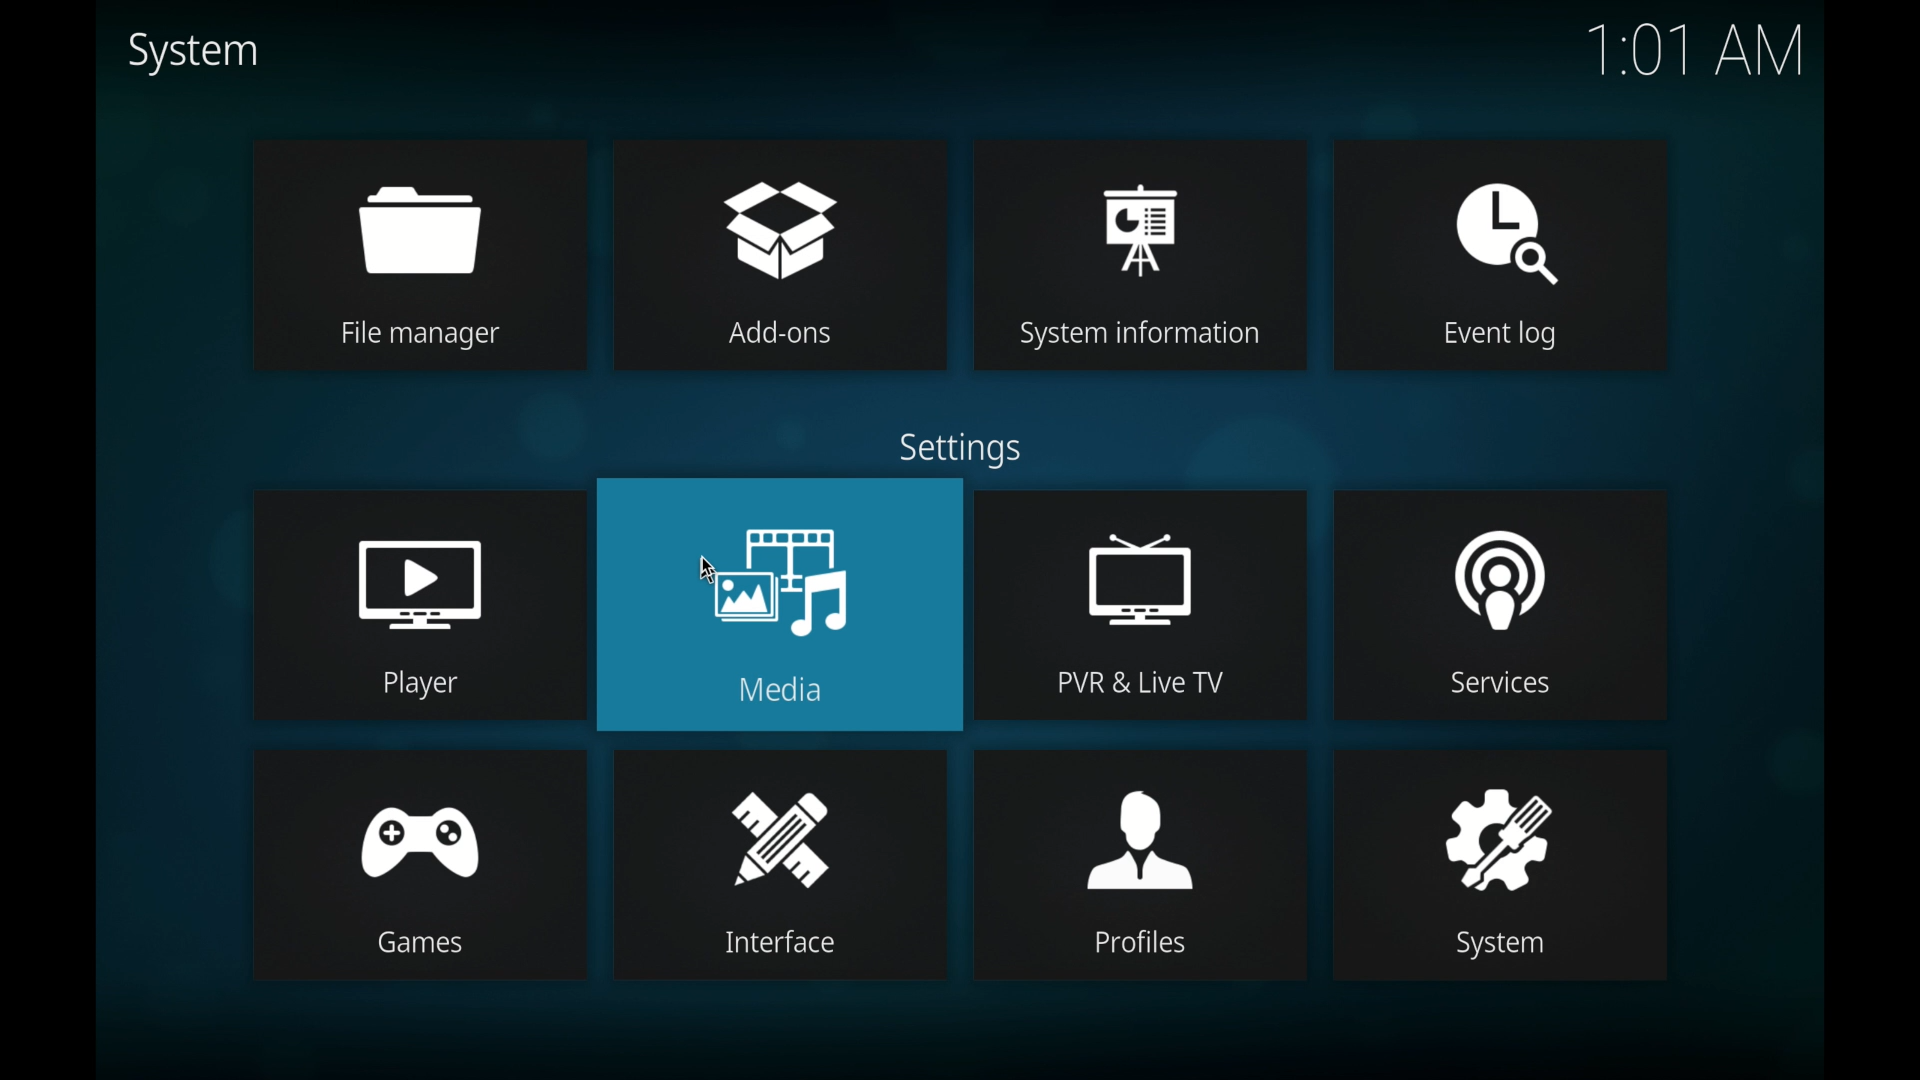 The height and width of the screenshot is (1080, 1920). Describe the element at coordinates (960, 451) in the screenshot. I see `settings` at that location.